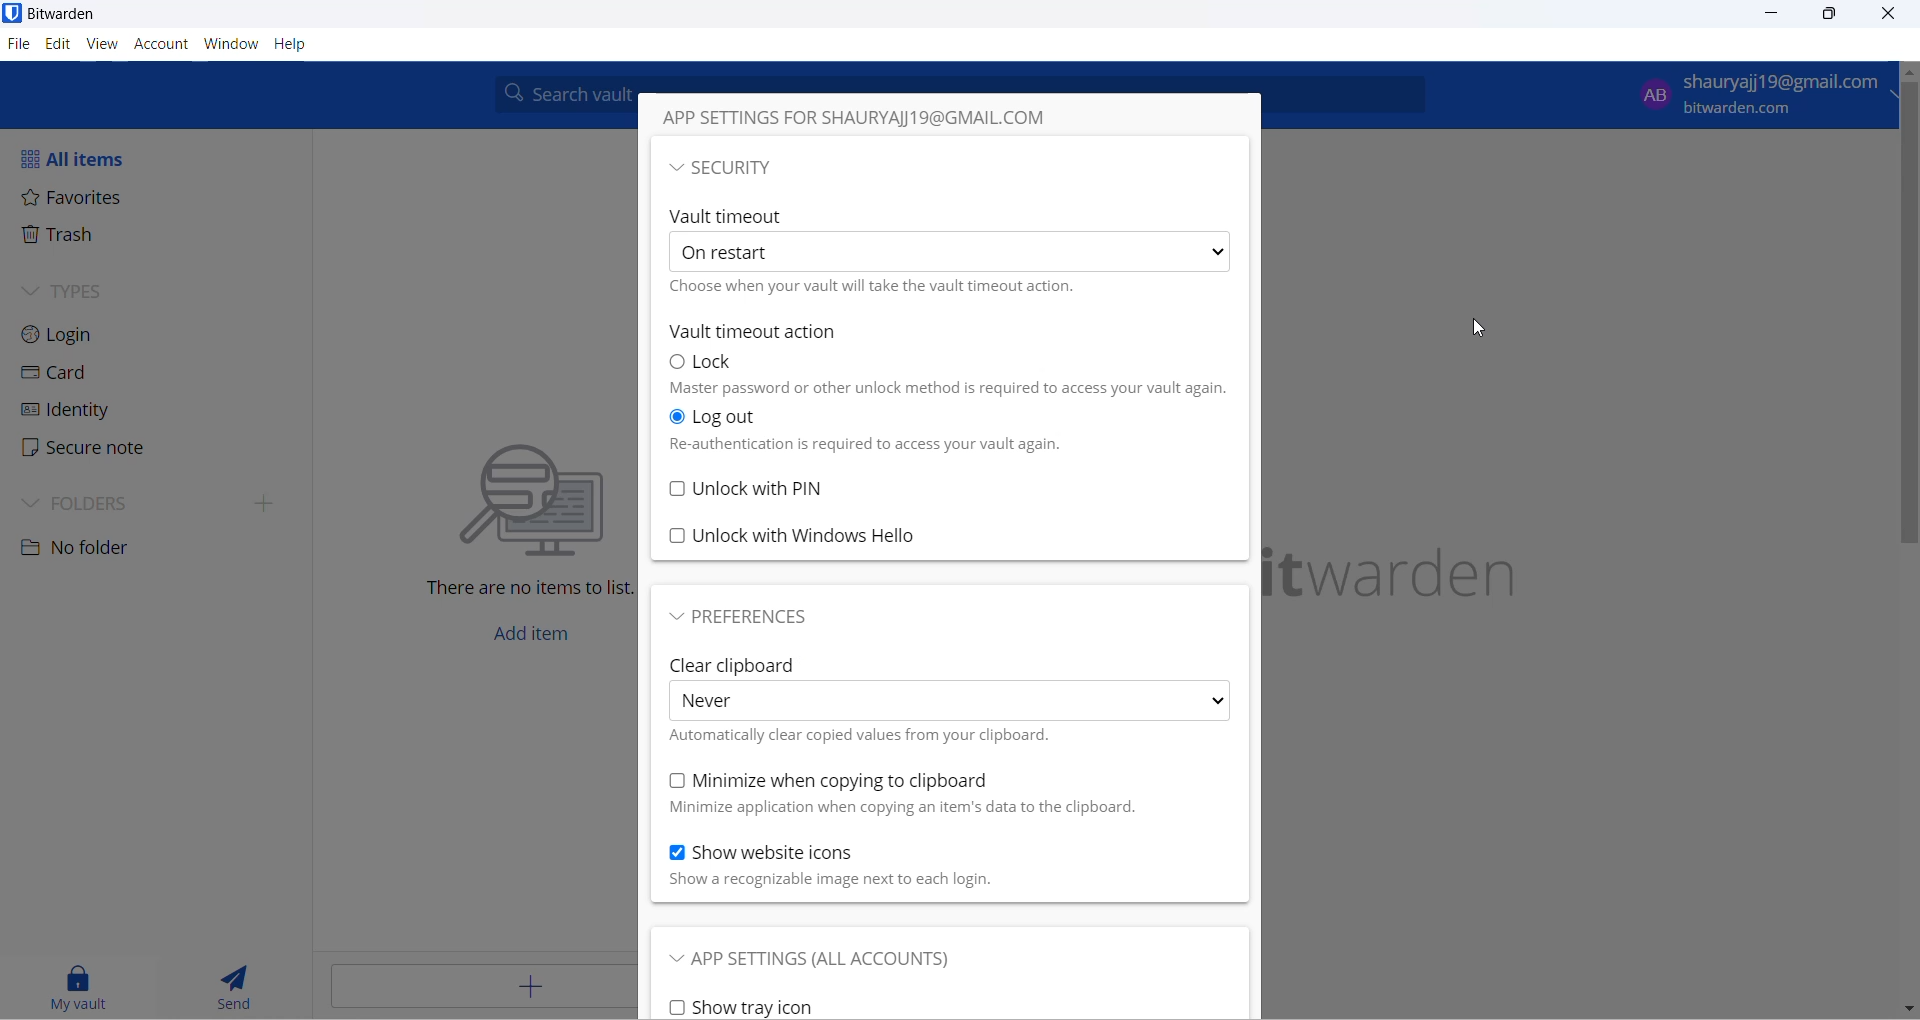 The image size is (1920, 1020). I want to click on unlock with PIN checkbox, so click(946, 485).